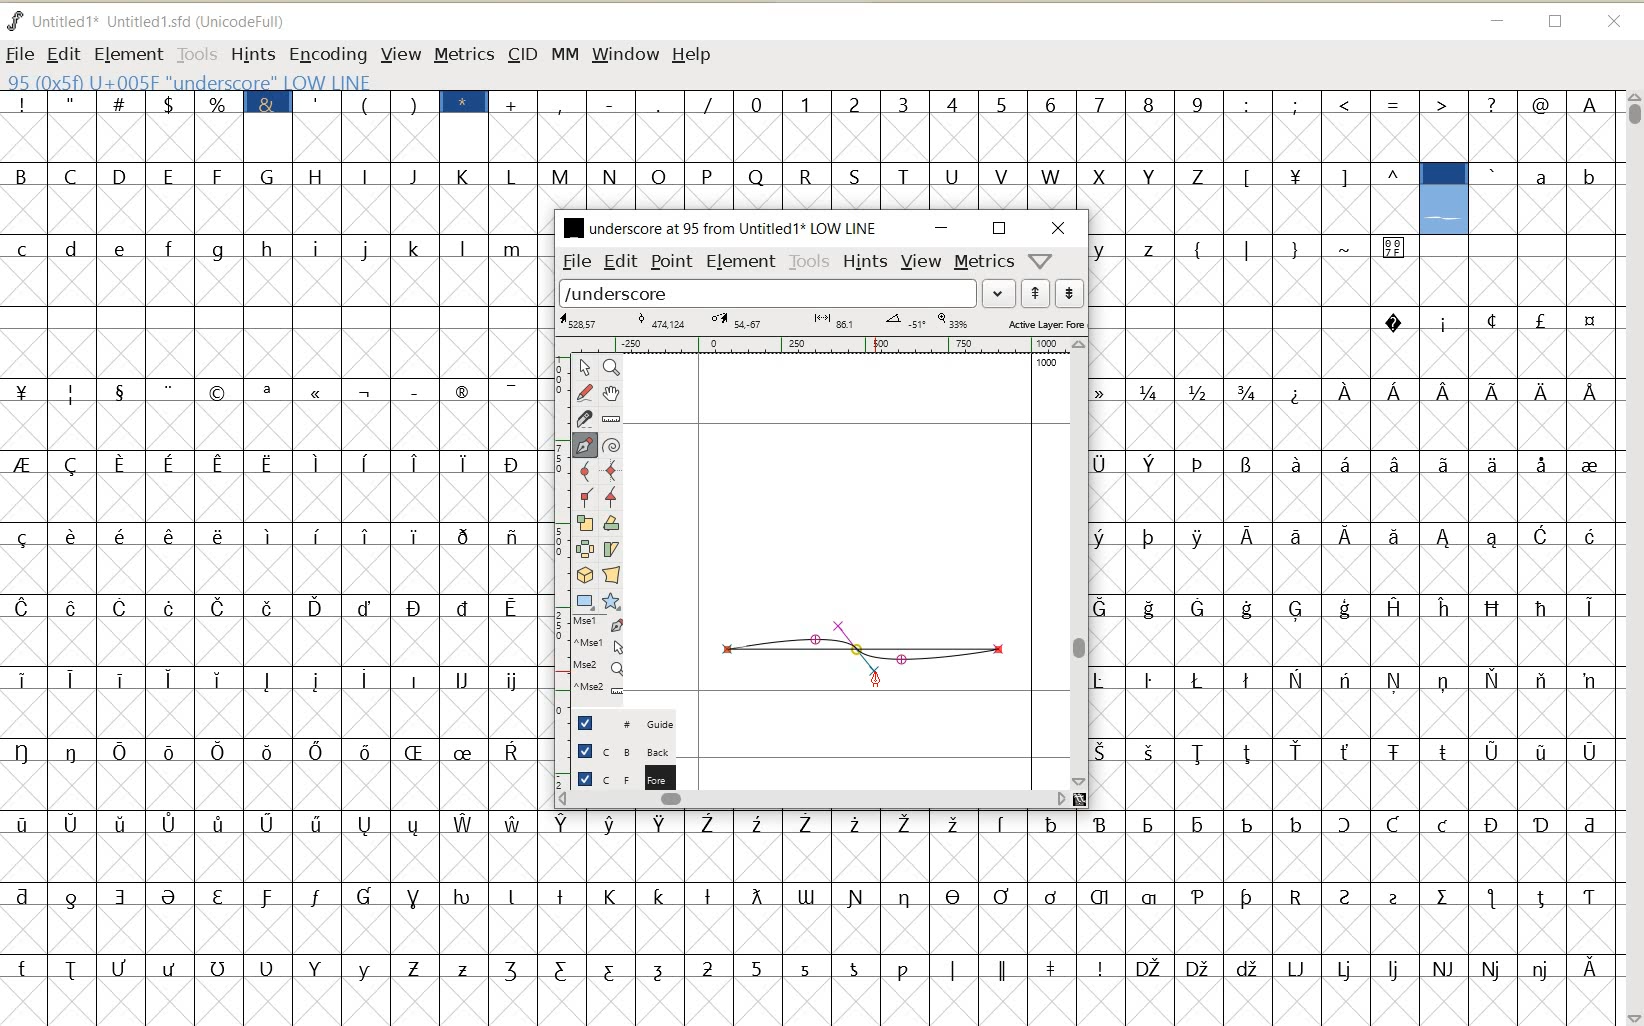 Image resolution: width=1644 pixels, height=1026 pixels. Describe the element at coordinates (1080, 564) in the screenshot. I see `SCROLLBAR` at that location.